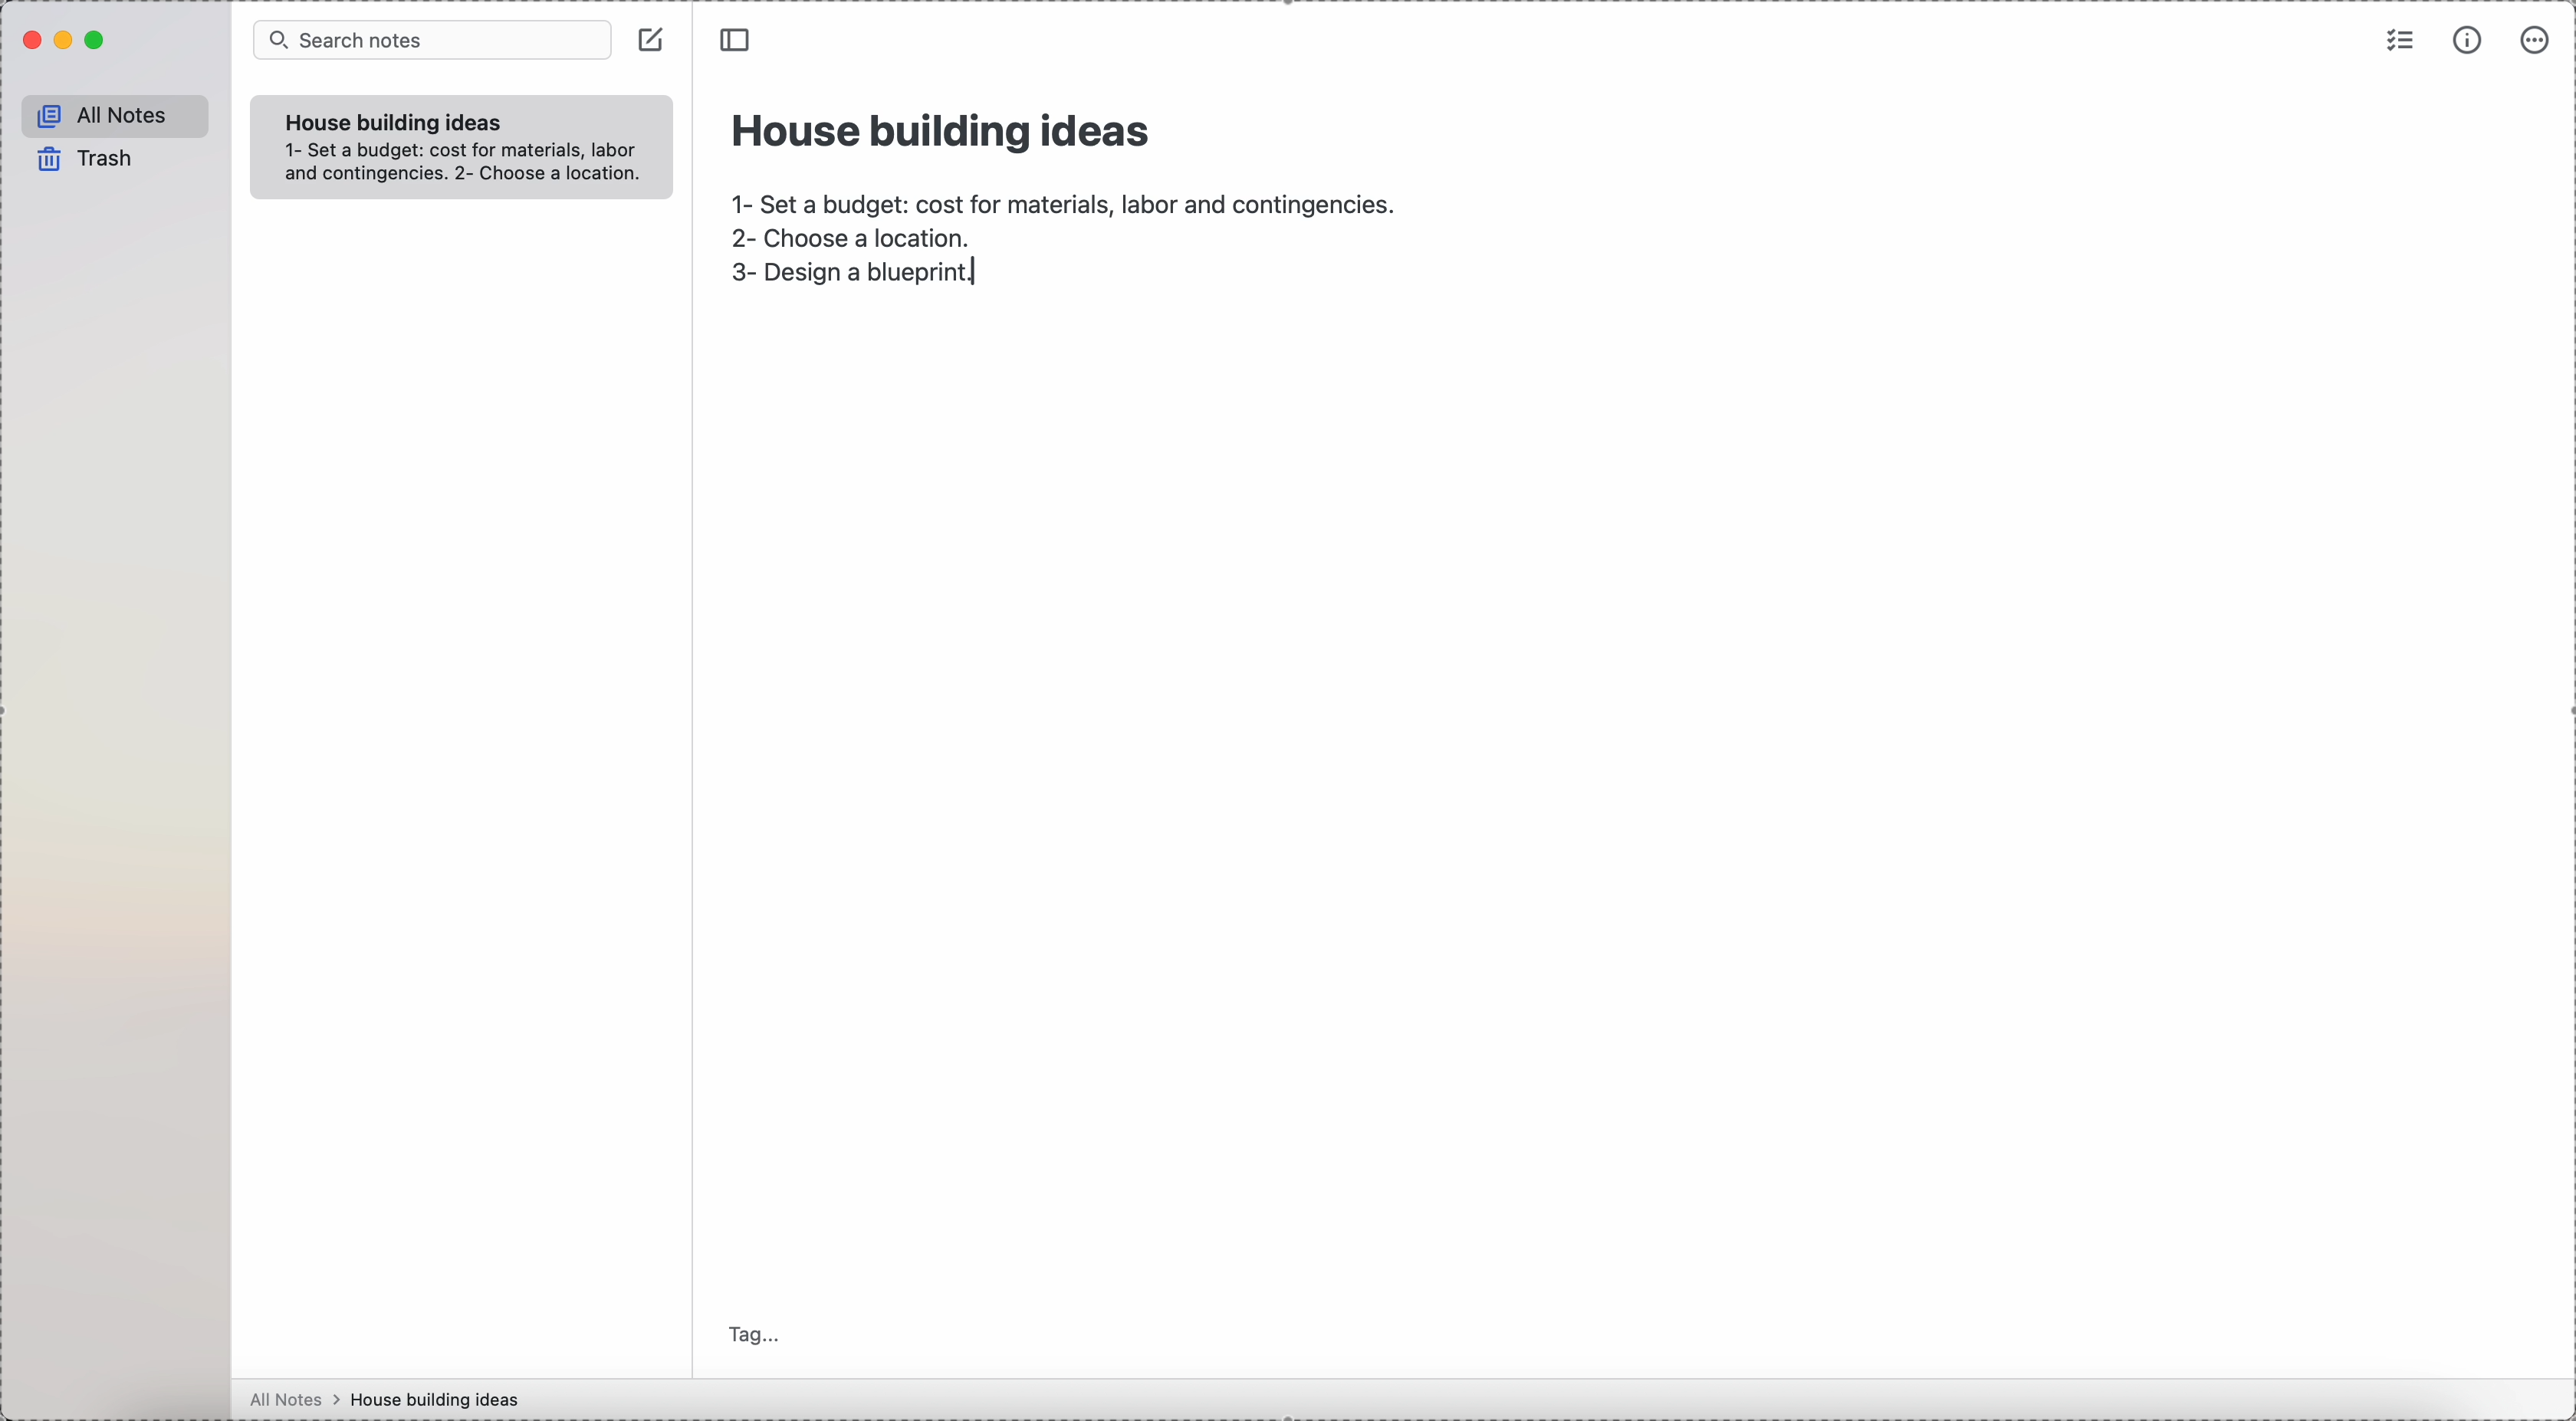 This screenshot has height=1421, width=2576. What do you see at coordinates (655, 46) in the screenshot?
I see `create note` at bounding box center [655, 46].